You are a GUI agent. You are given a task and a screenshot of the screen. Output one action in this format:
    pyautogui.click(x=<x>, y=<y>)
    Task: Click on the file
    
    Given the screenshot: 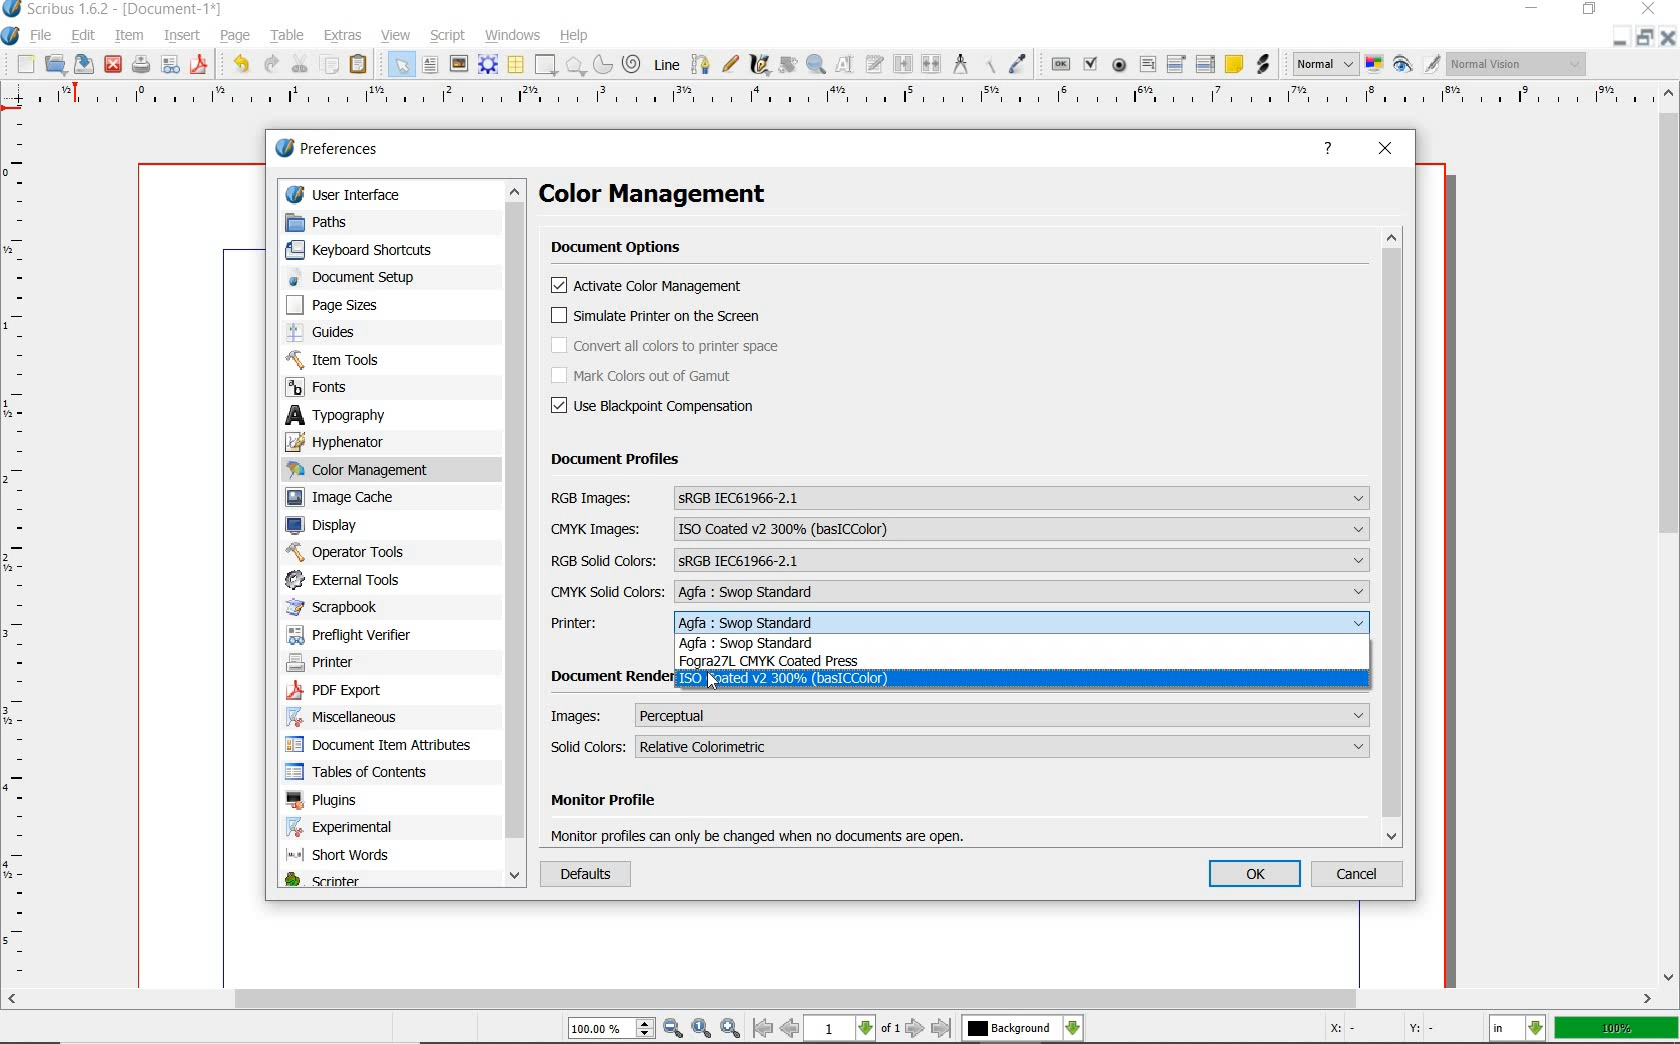 What is the action you would take?
    pyautogui.click(x=44, y=34)
    